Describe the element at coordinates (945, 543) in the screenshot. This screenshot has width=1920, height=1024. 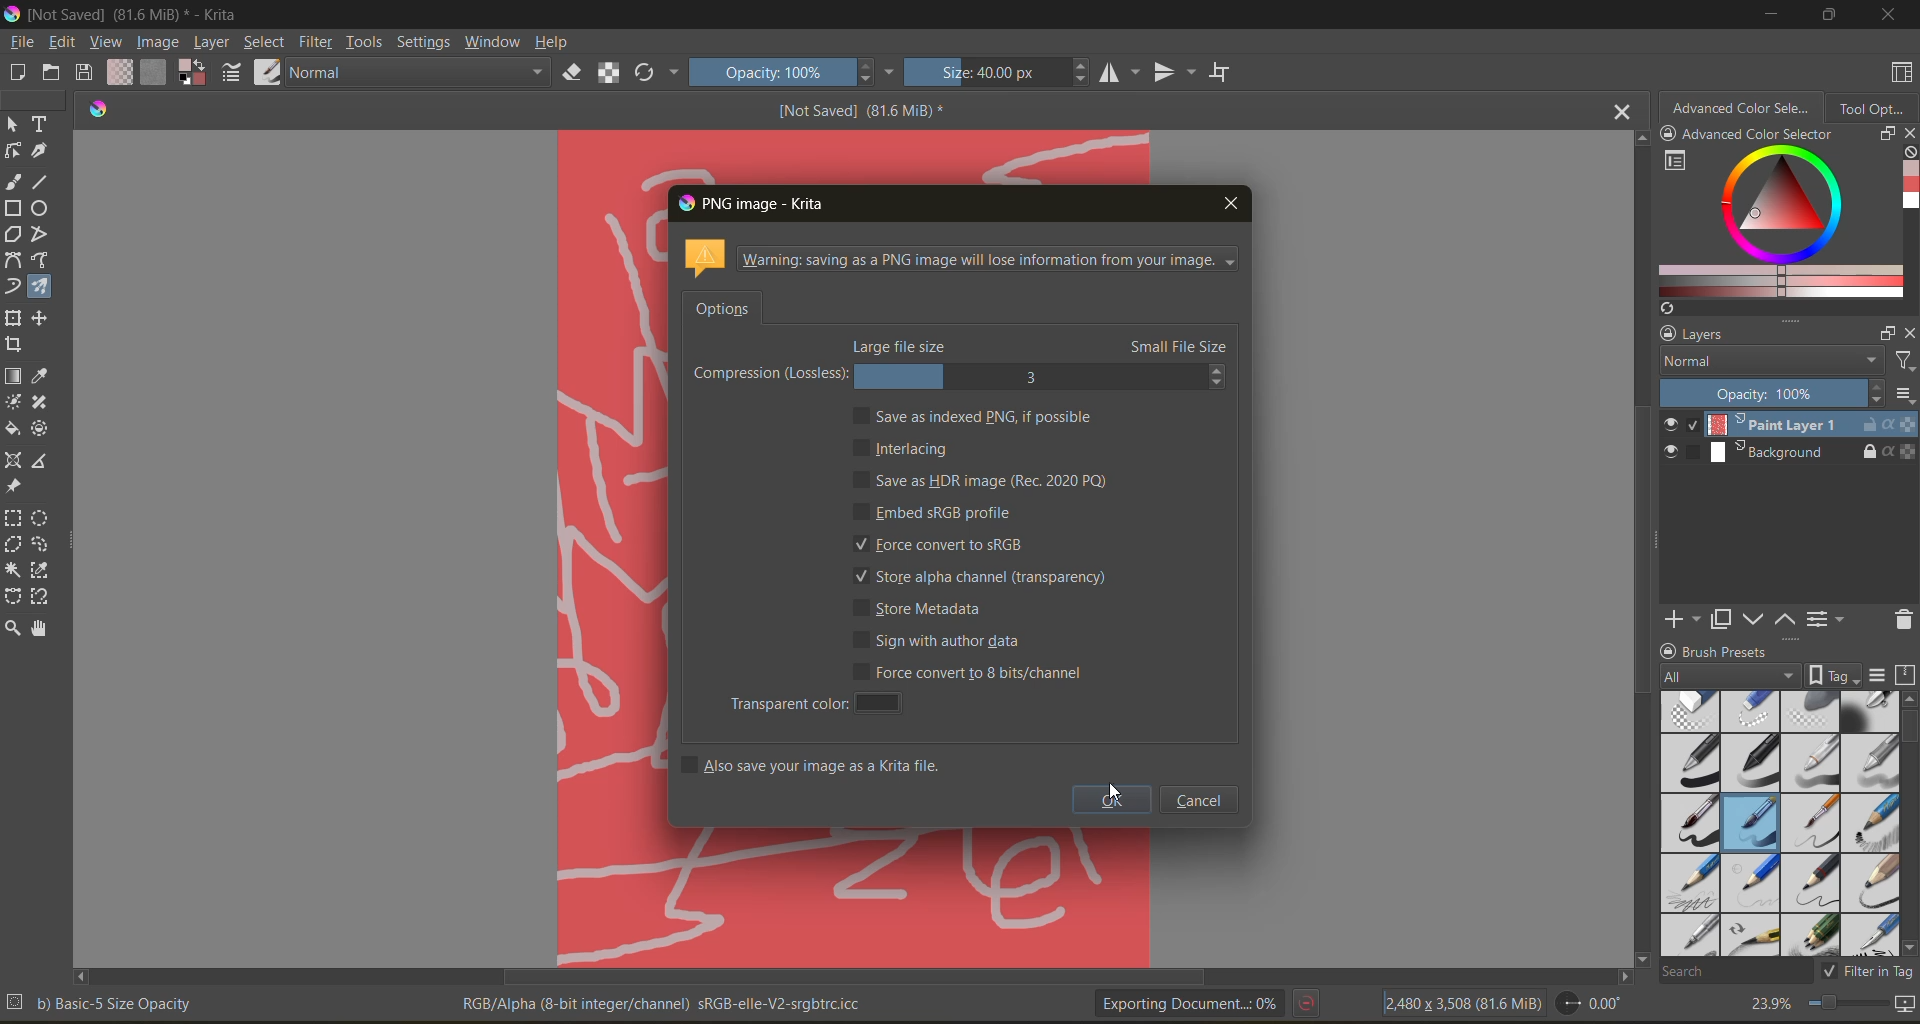
I see `force convert to srgb` at that location.